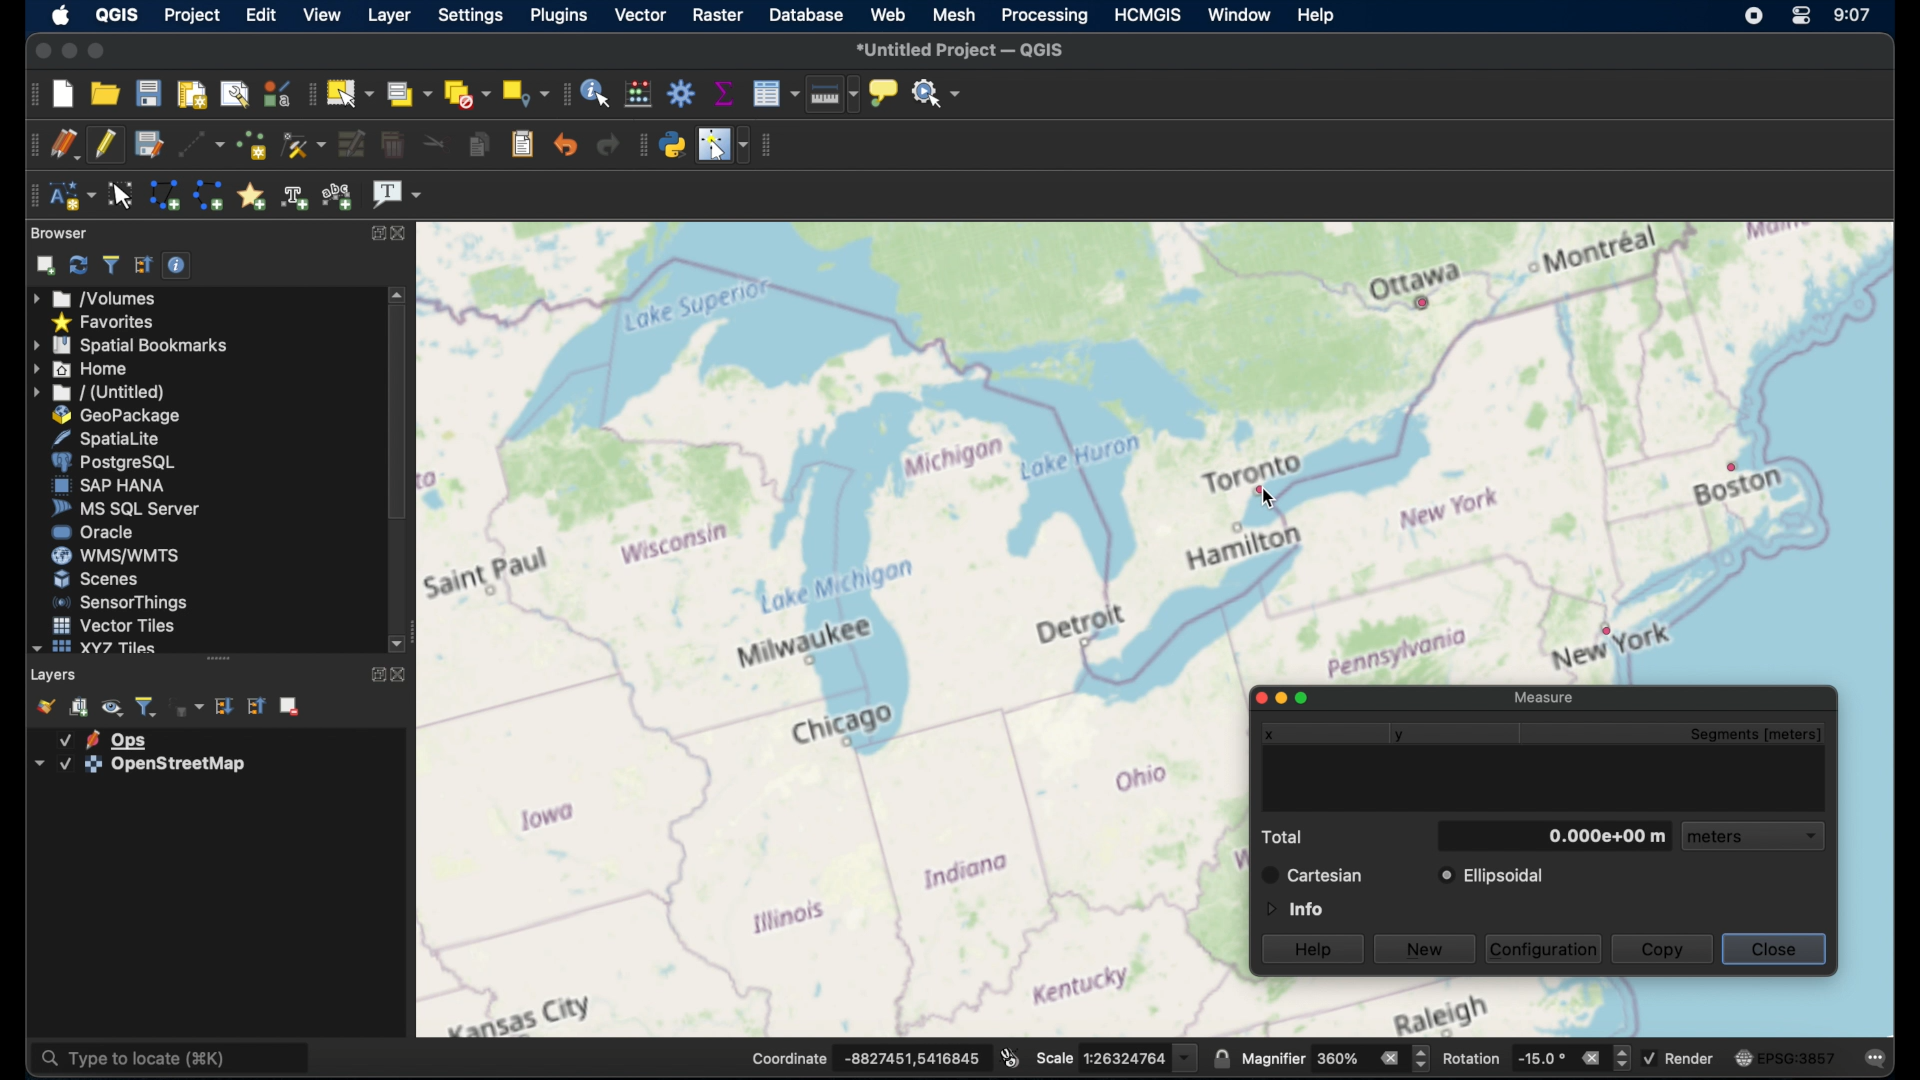  What do you see at coordinates (260, 15) in the screenshot?
I see `edit` at bounding box center [260, 15].